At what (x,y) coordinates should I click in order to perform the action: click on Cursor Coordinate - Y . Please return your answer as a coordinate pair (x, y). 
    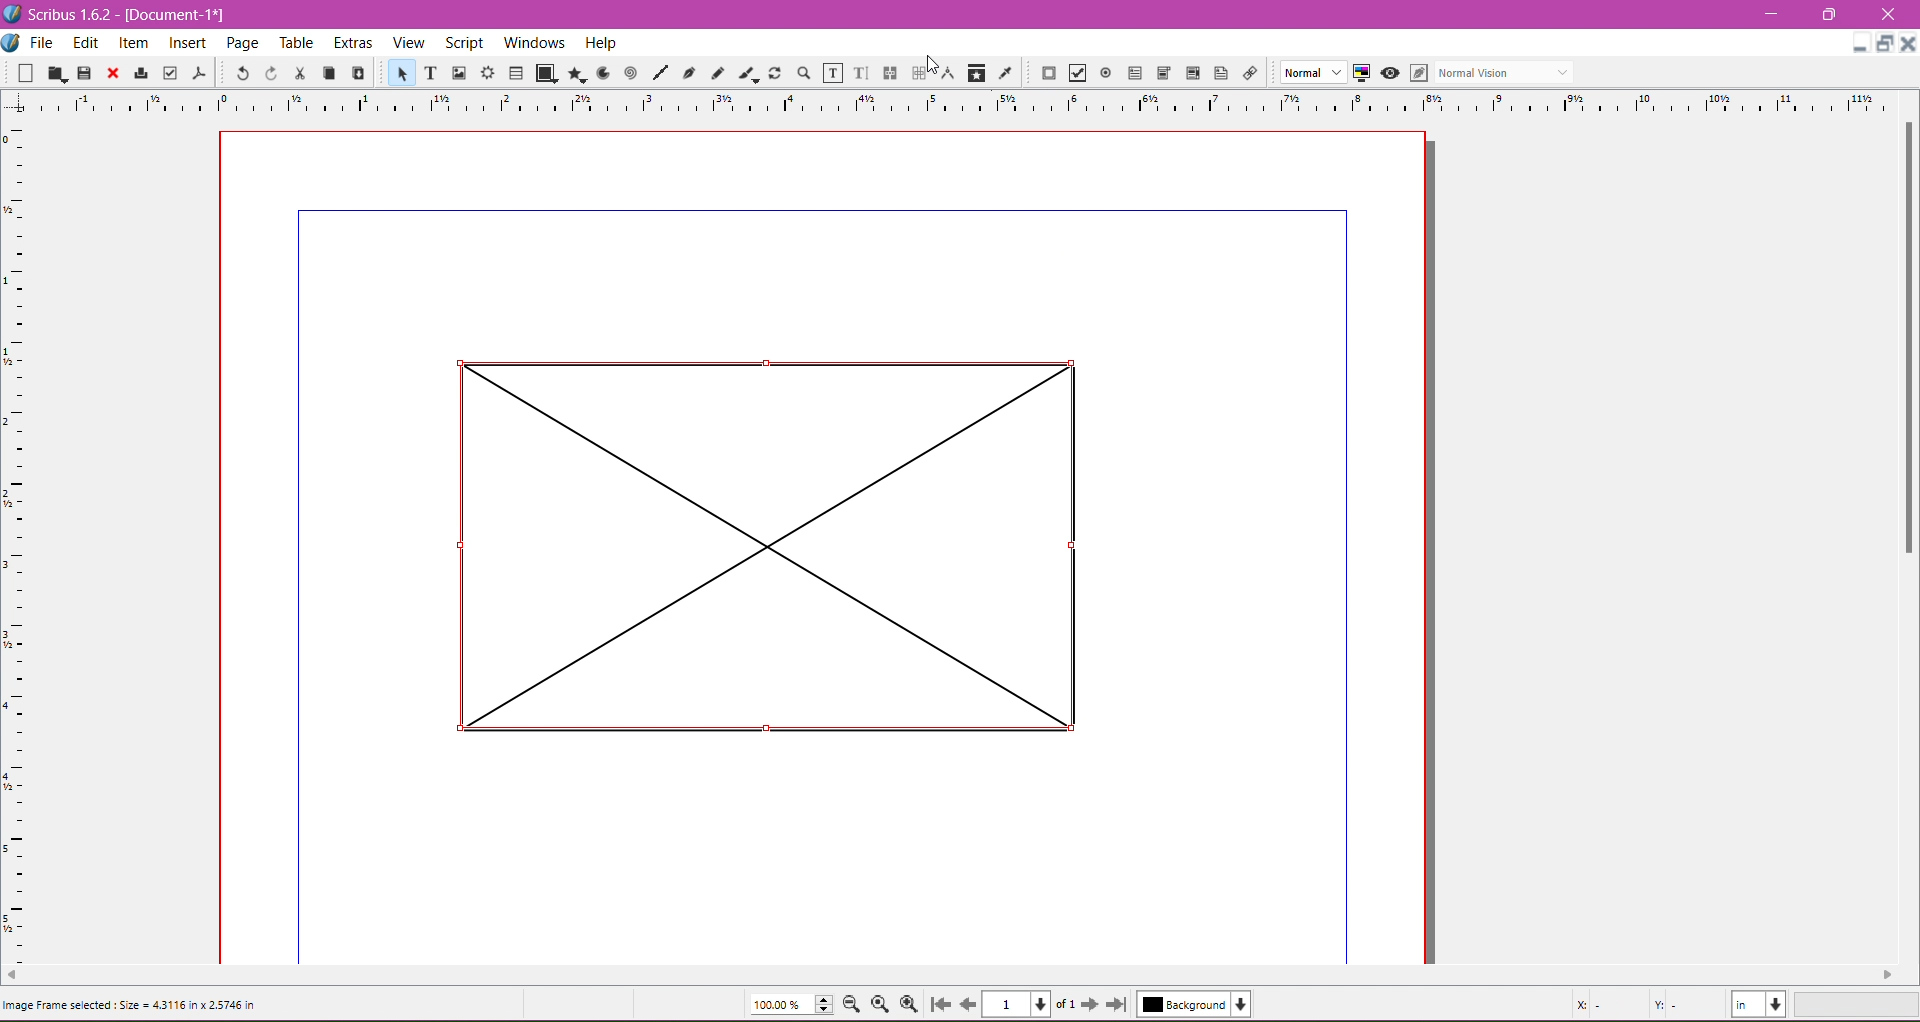
    Looking at the image, I should click on (1680, 1004).